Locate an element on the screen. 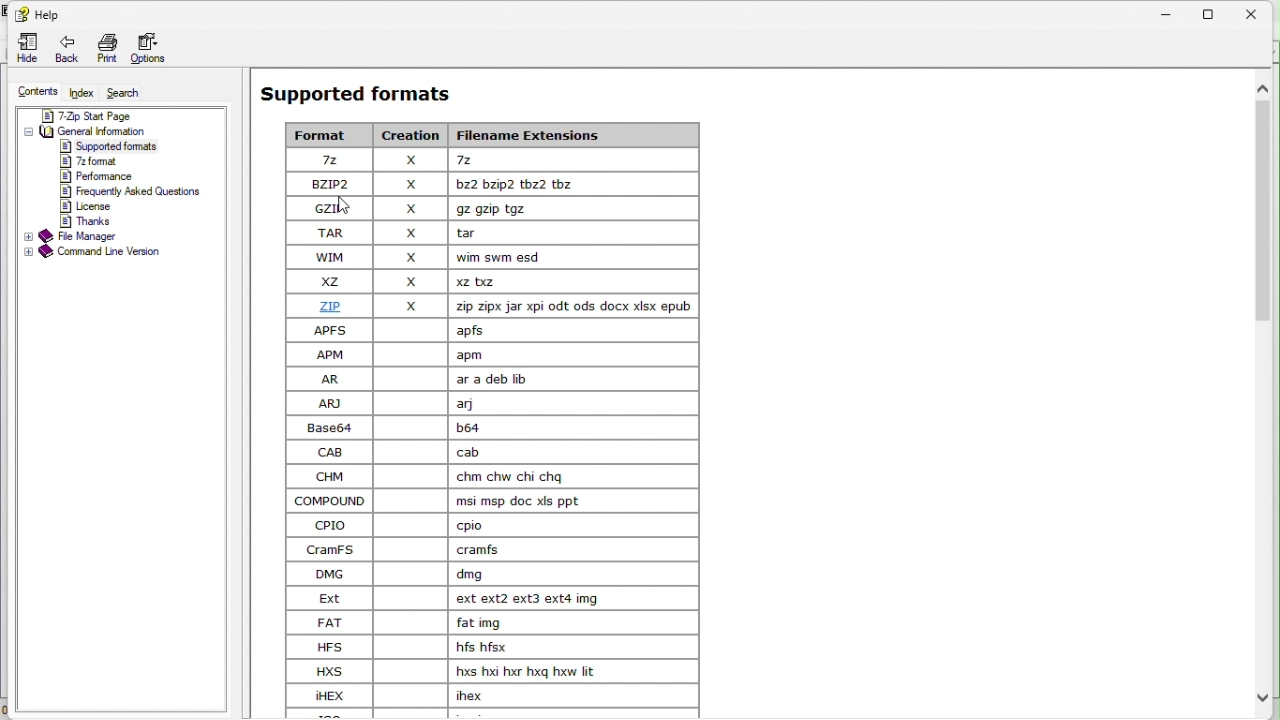 Image resolution: width=1280 pixels, height=720 pixels. help is located at coordinates (41, 13).